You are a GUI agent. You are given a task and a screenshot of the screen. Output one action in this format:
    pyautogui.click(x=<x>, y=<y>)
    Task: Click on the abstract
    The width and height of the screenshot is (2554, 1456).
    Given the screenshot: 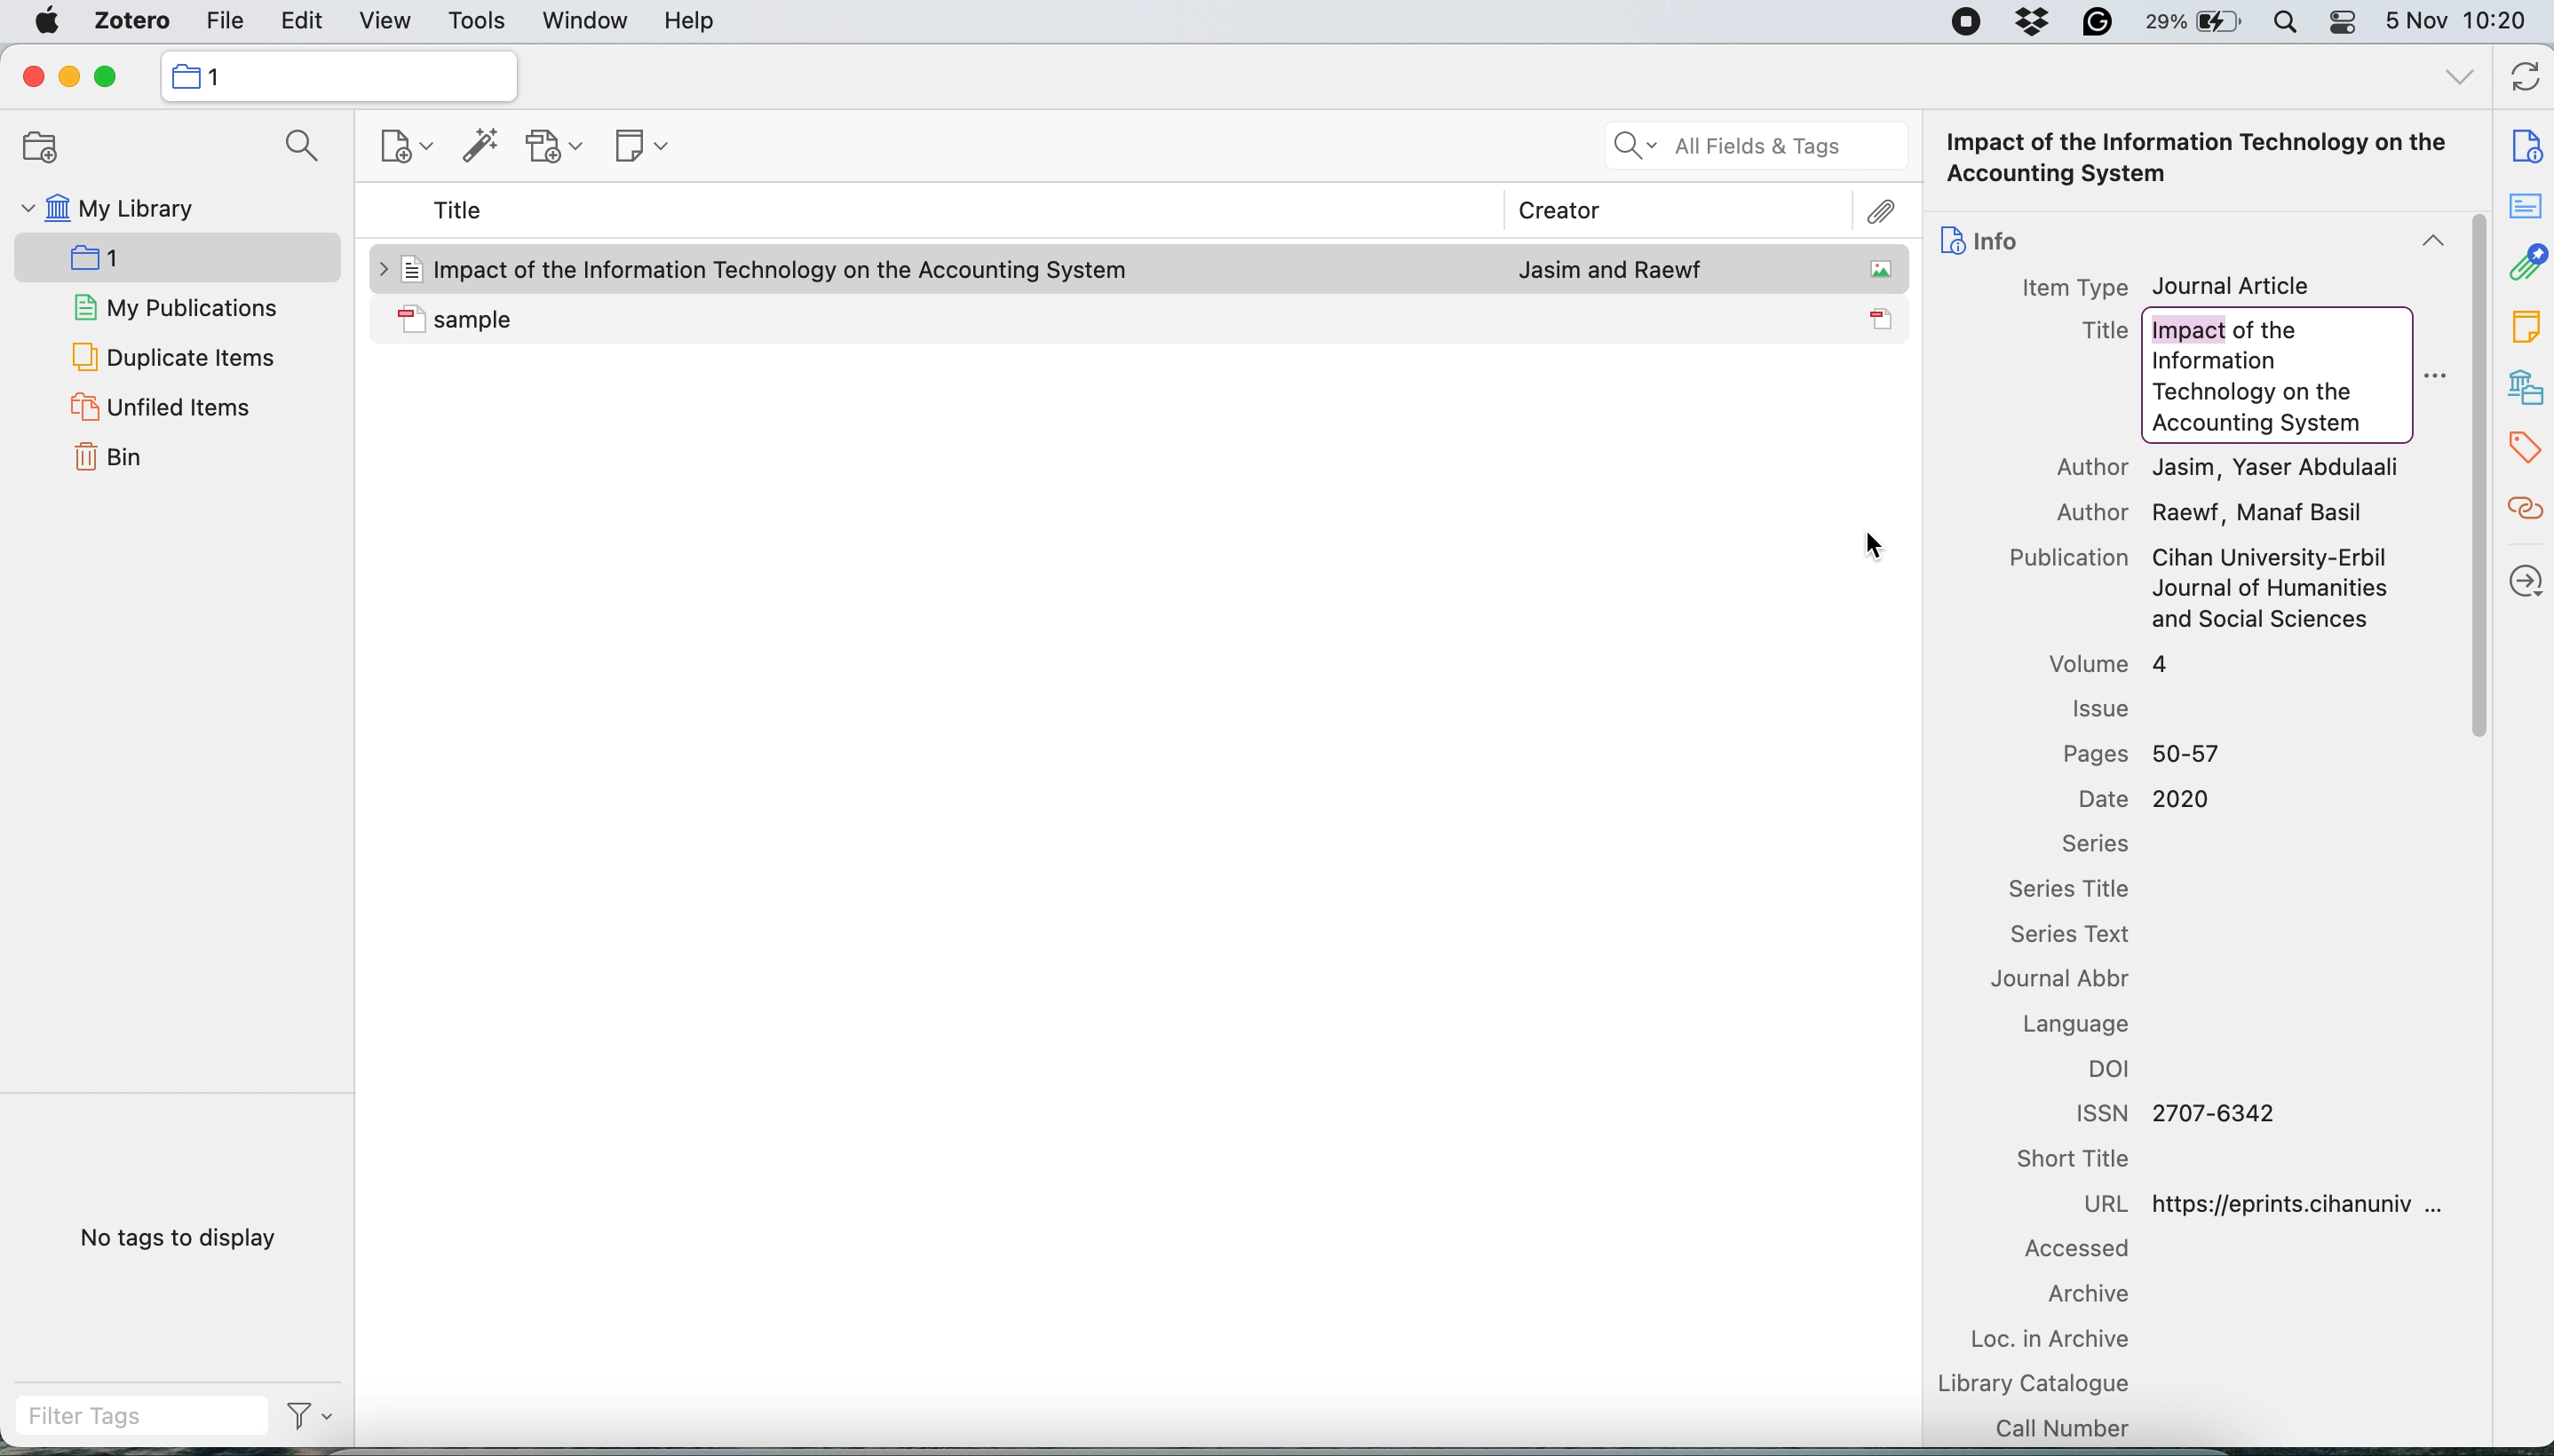 What is the action you would take?
    pyautogui.click(x=2524, y=207)
    